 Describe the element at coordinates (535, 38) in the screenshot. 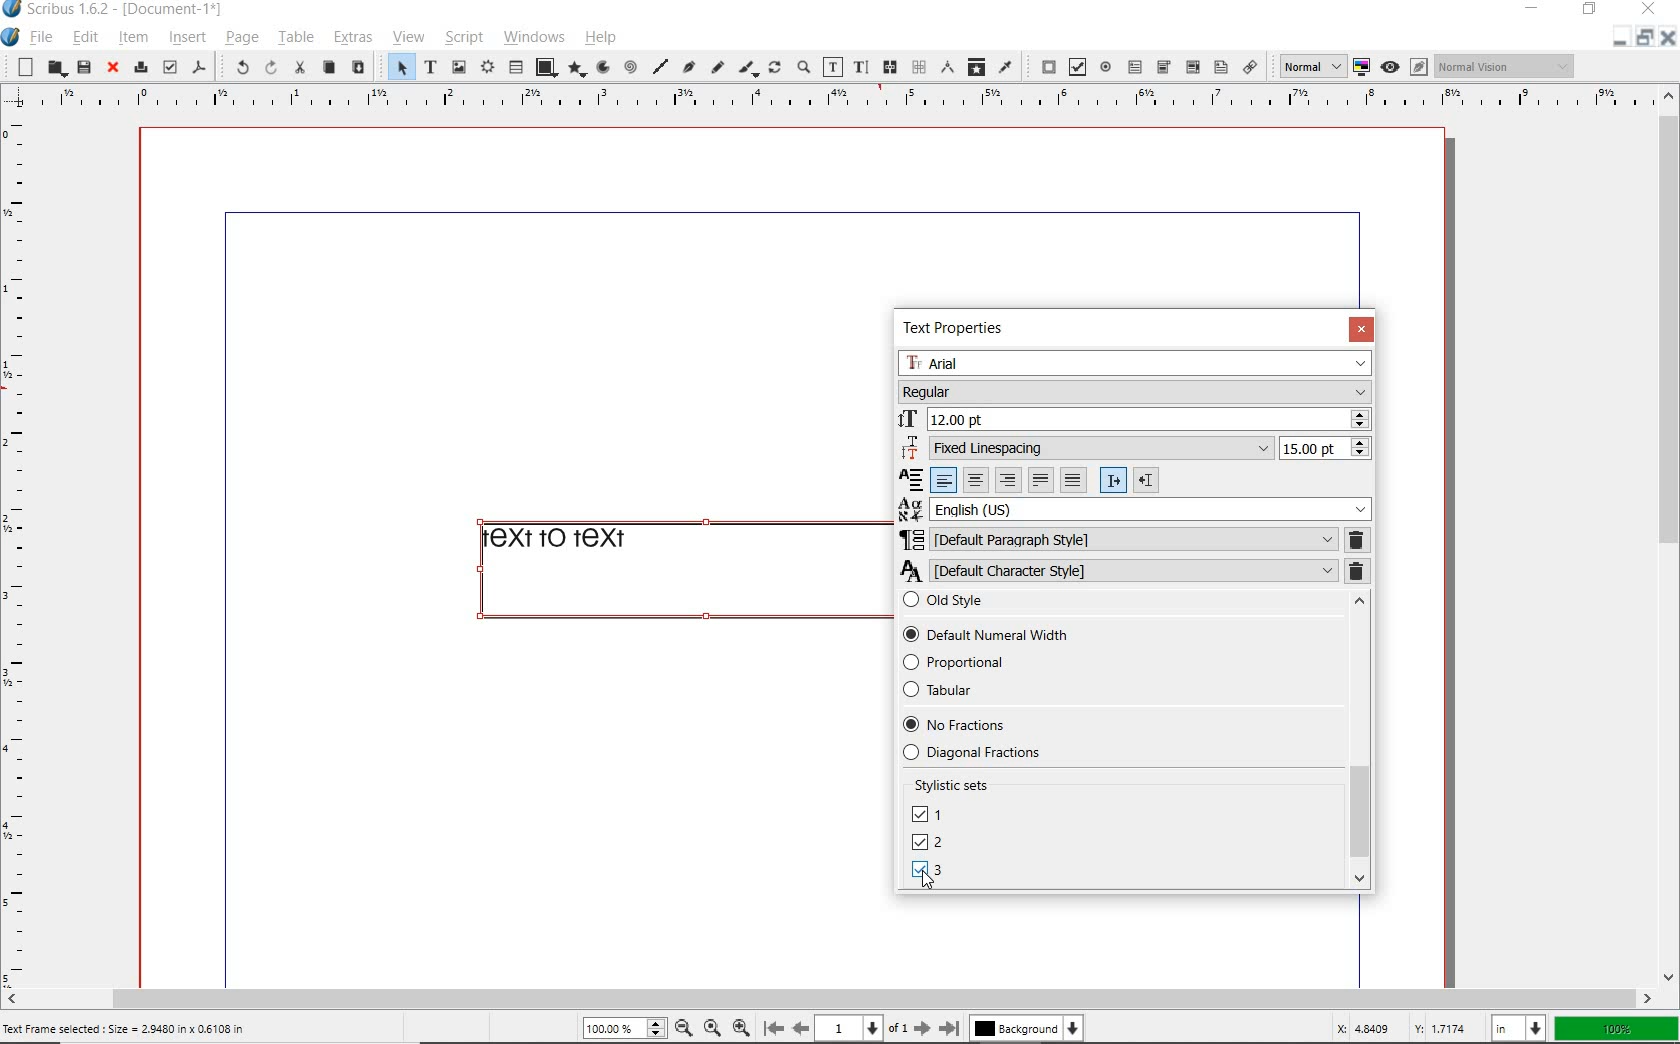

I see `windows` at that location.